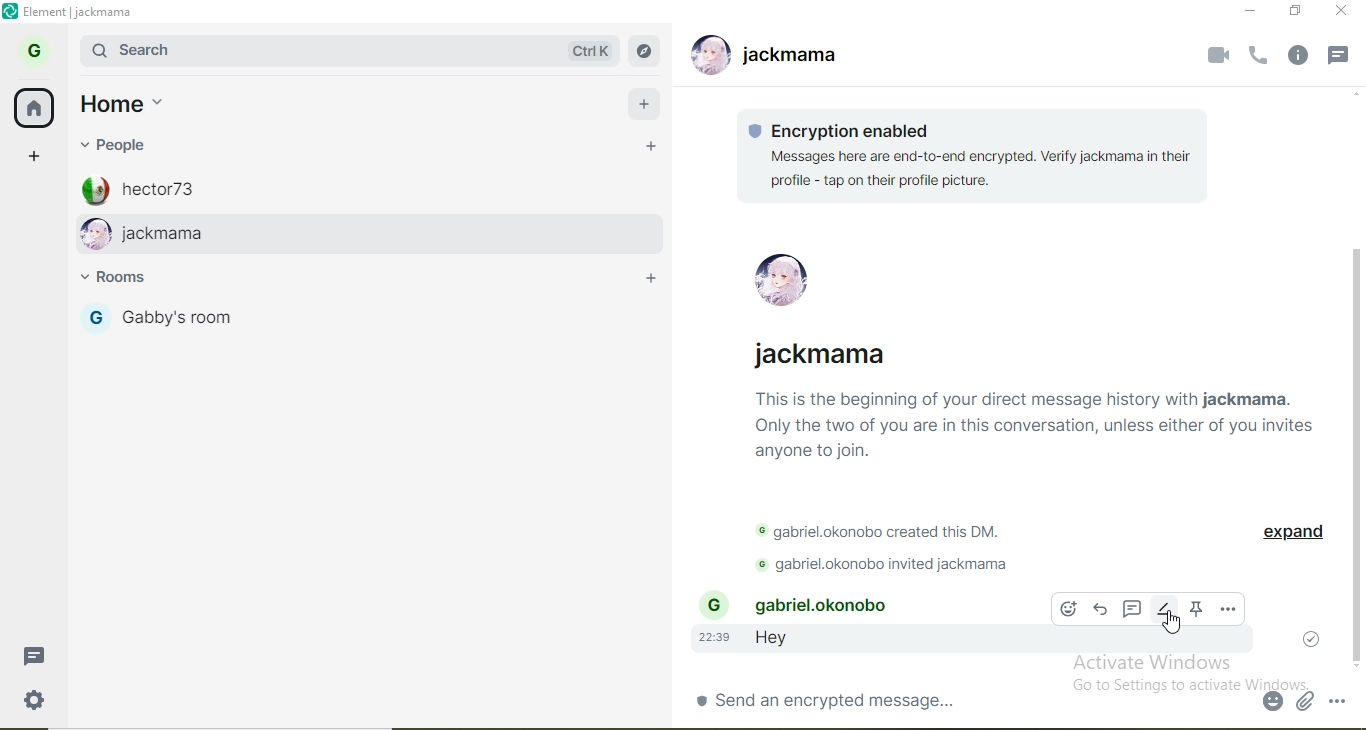 Image resolution: width=1366 pixels, height=730 pixels. Describe the element at coordinates (94, 188) in the screenshot. I see `profile image` at that location.